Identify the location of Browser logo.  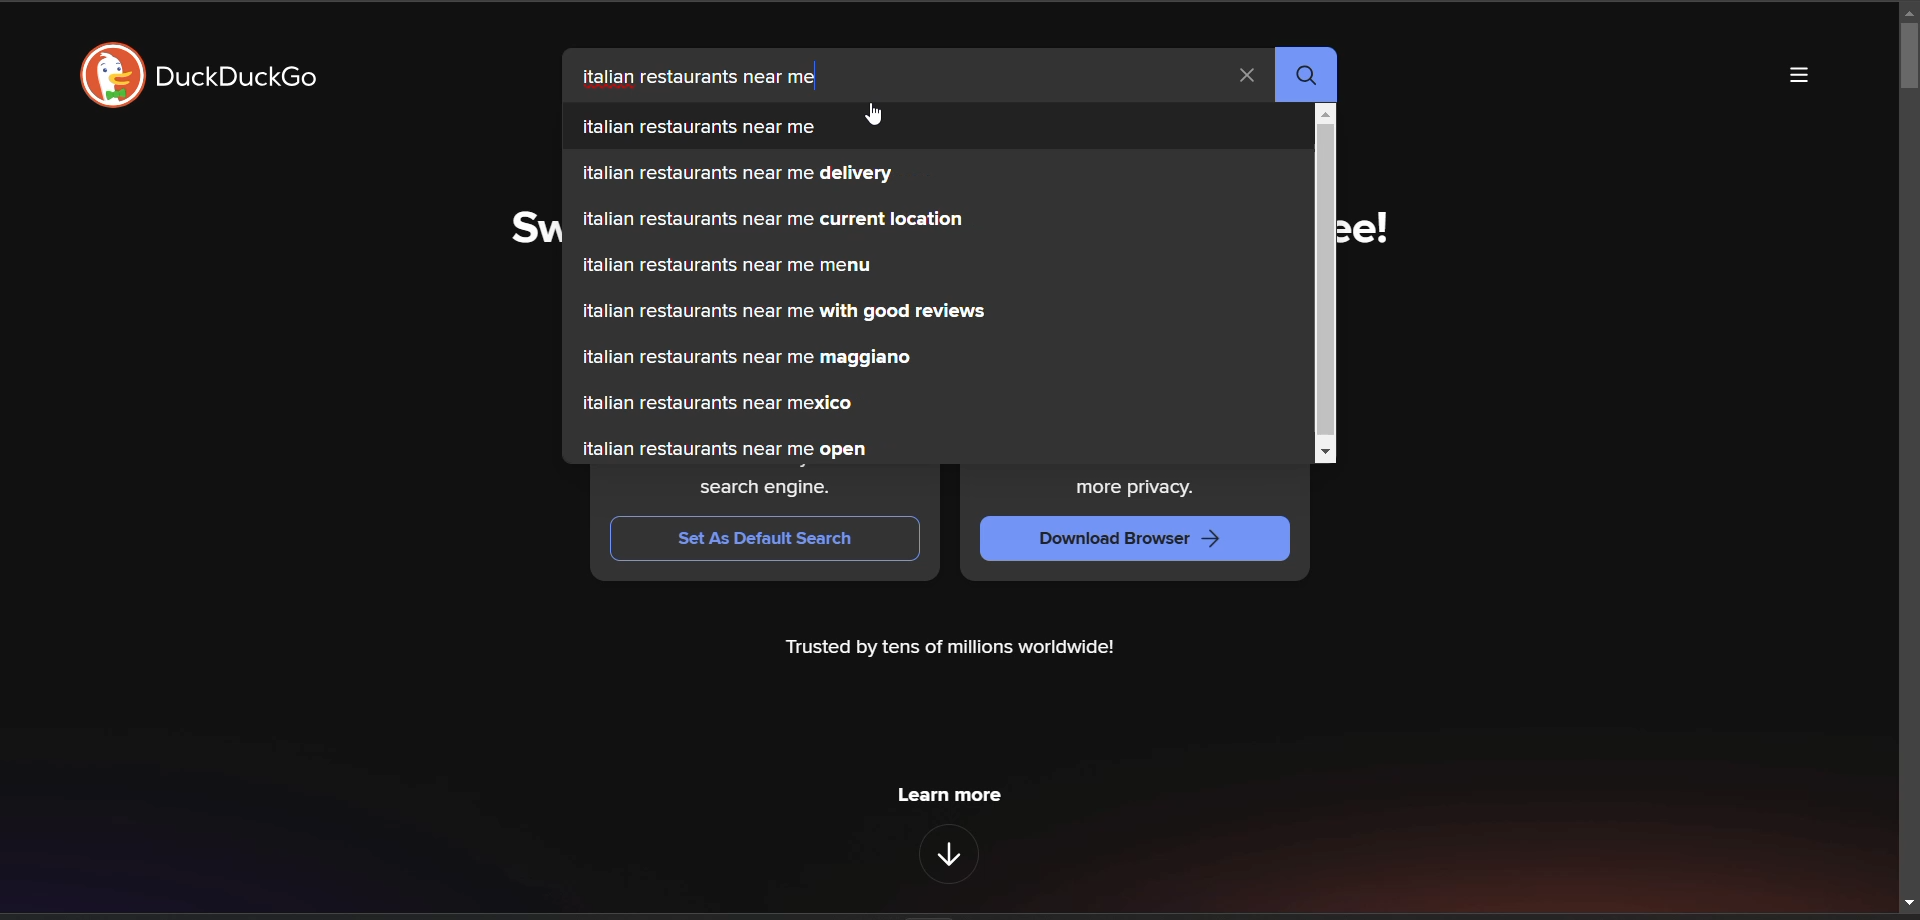
(112, 75).